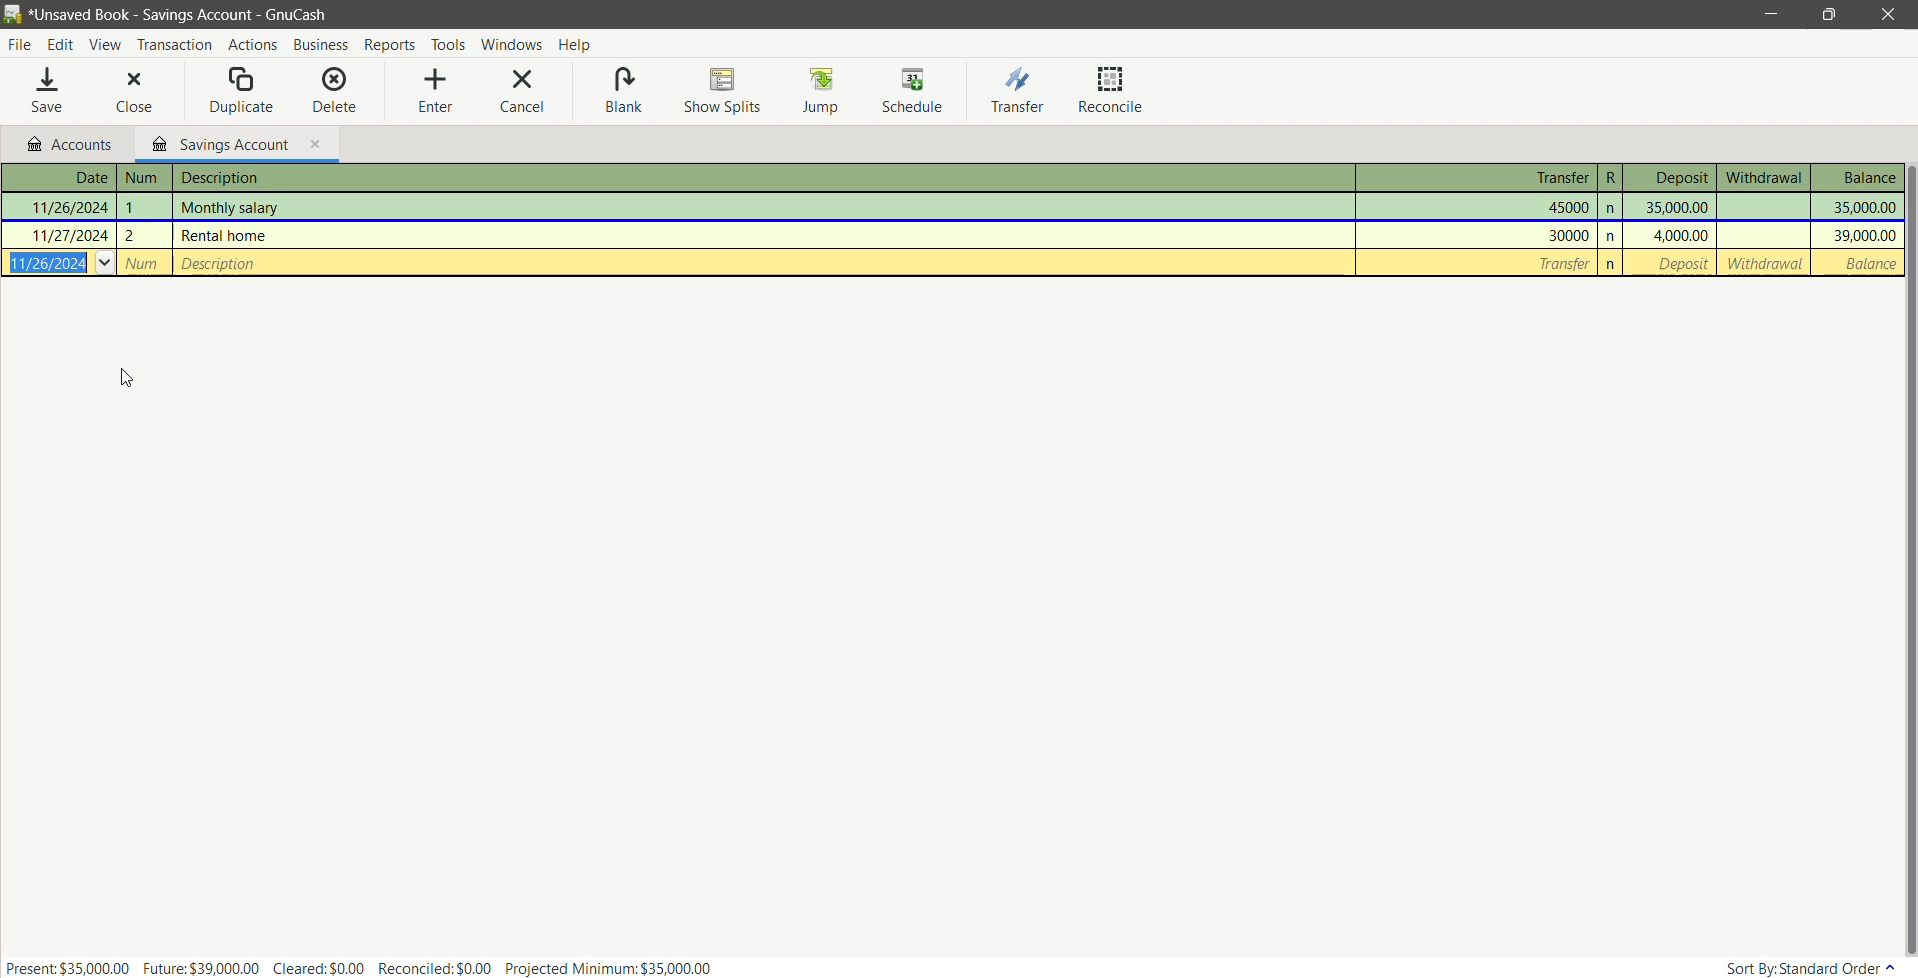  I want to click on Blank, so click(623, 92).